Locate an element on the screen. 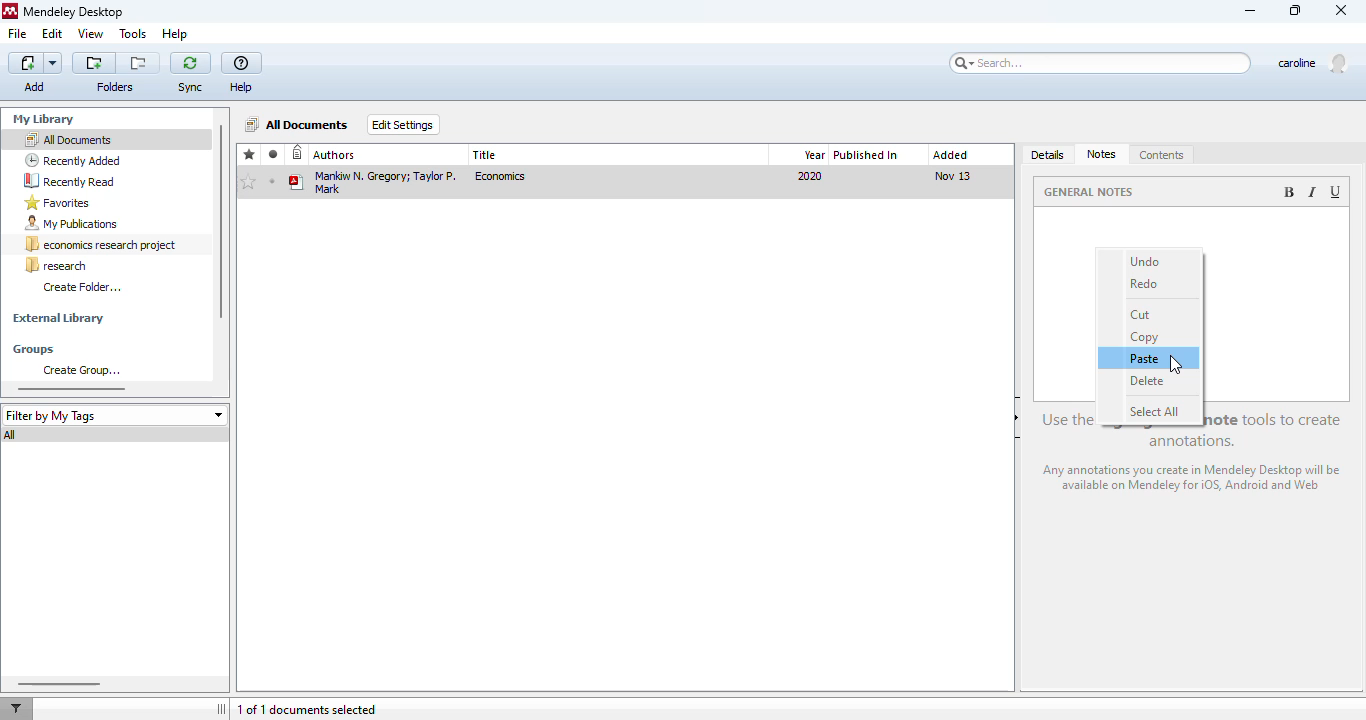  select all is located at coordinates (1155, 411).